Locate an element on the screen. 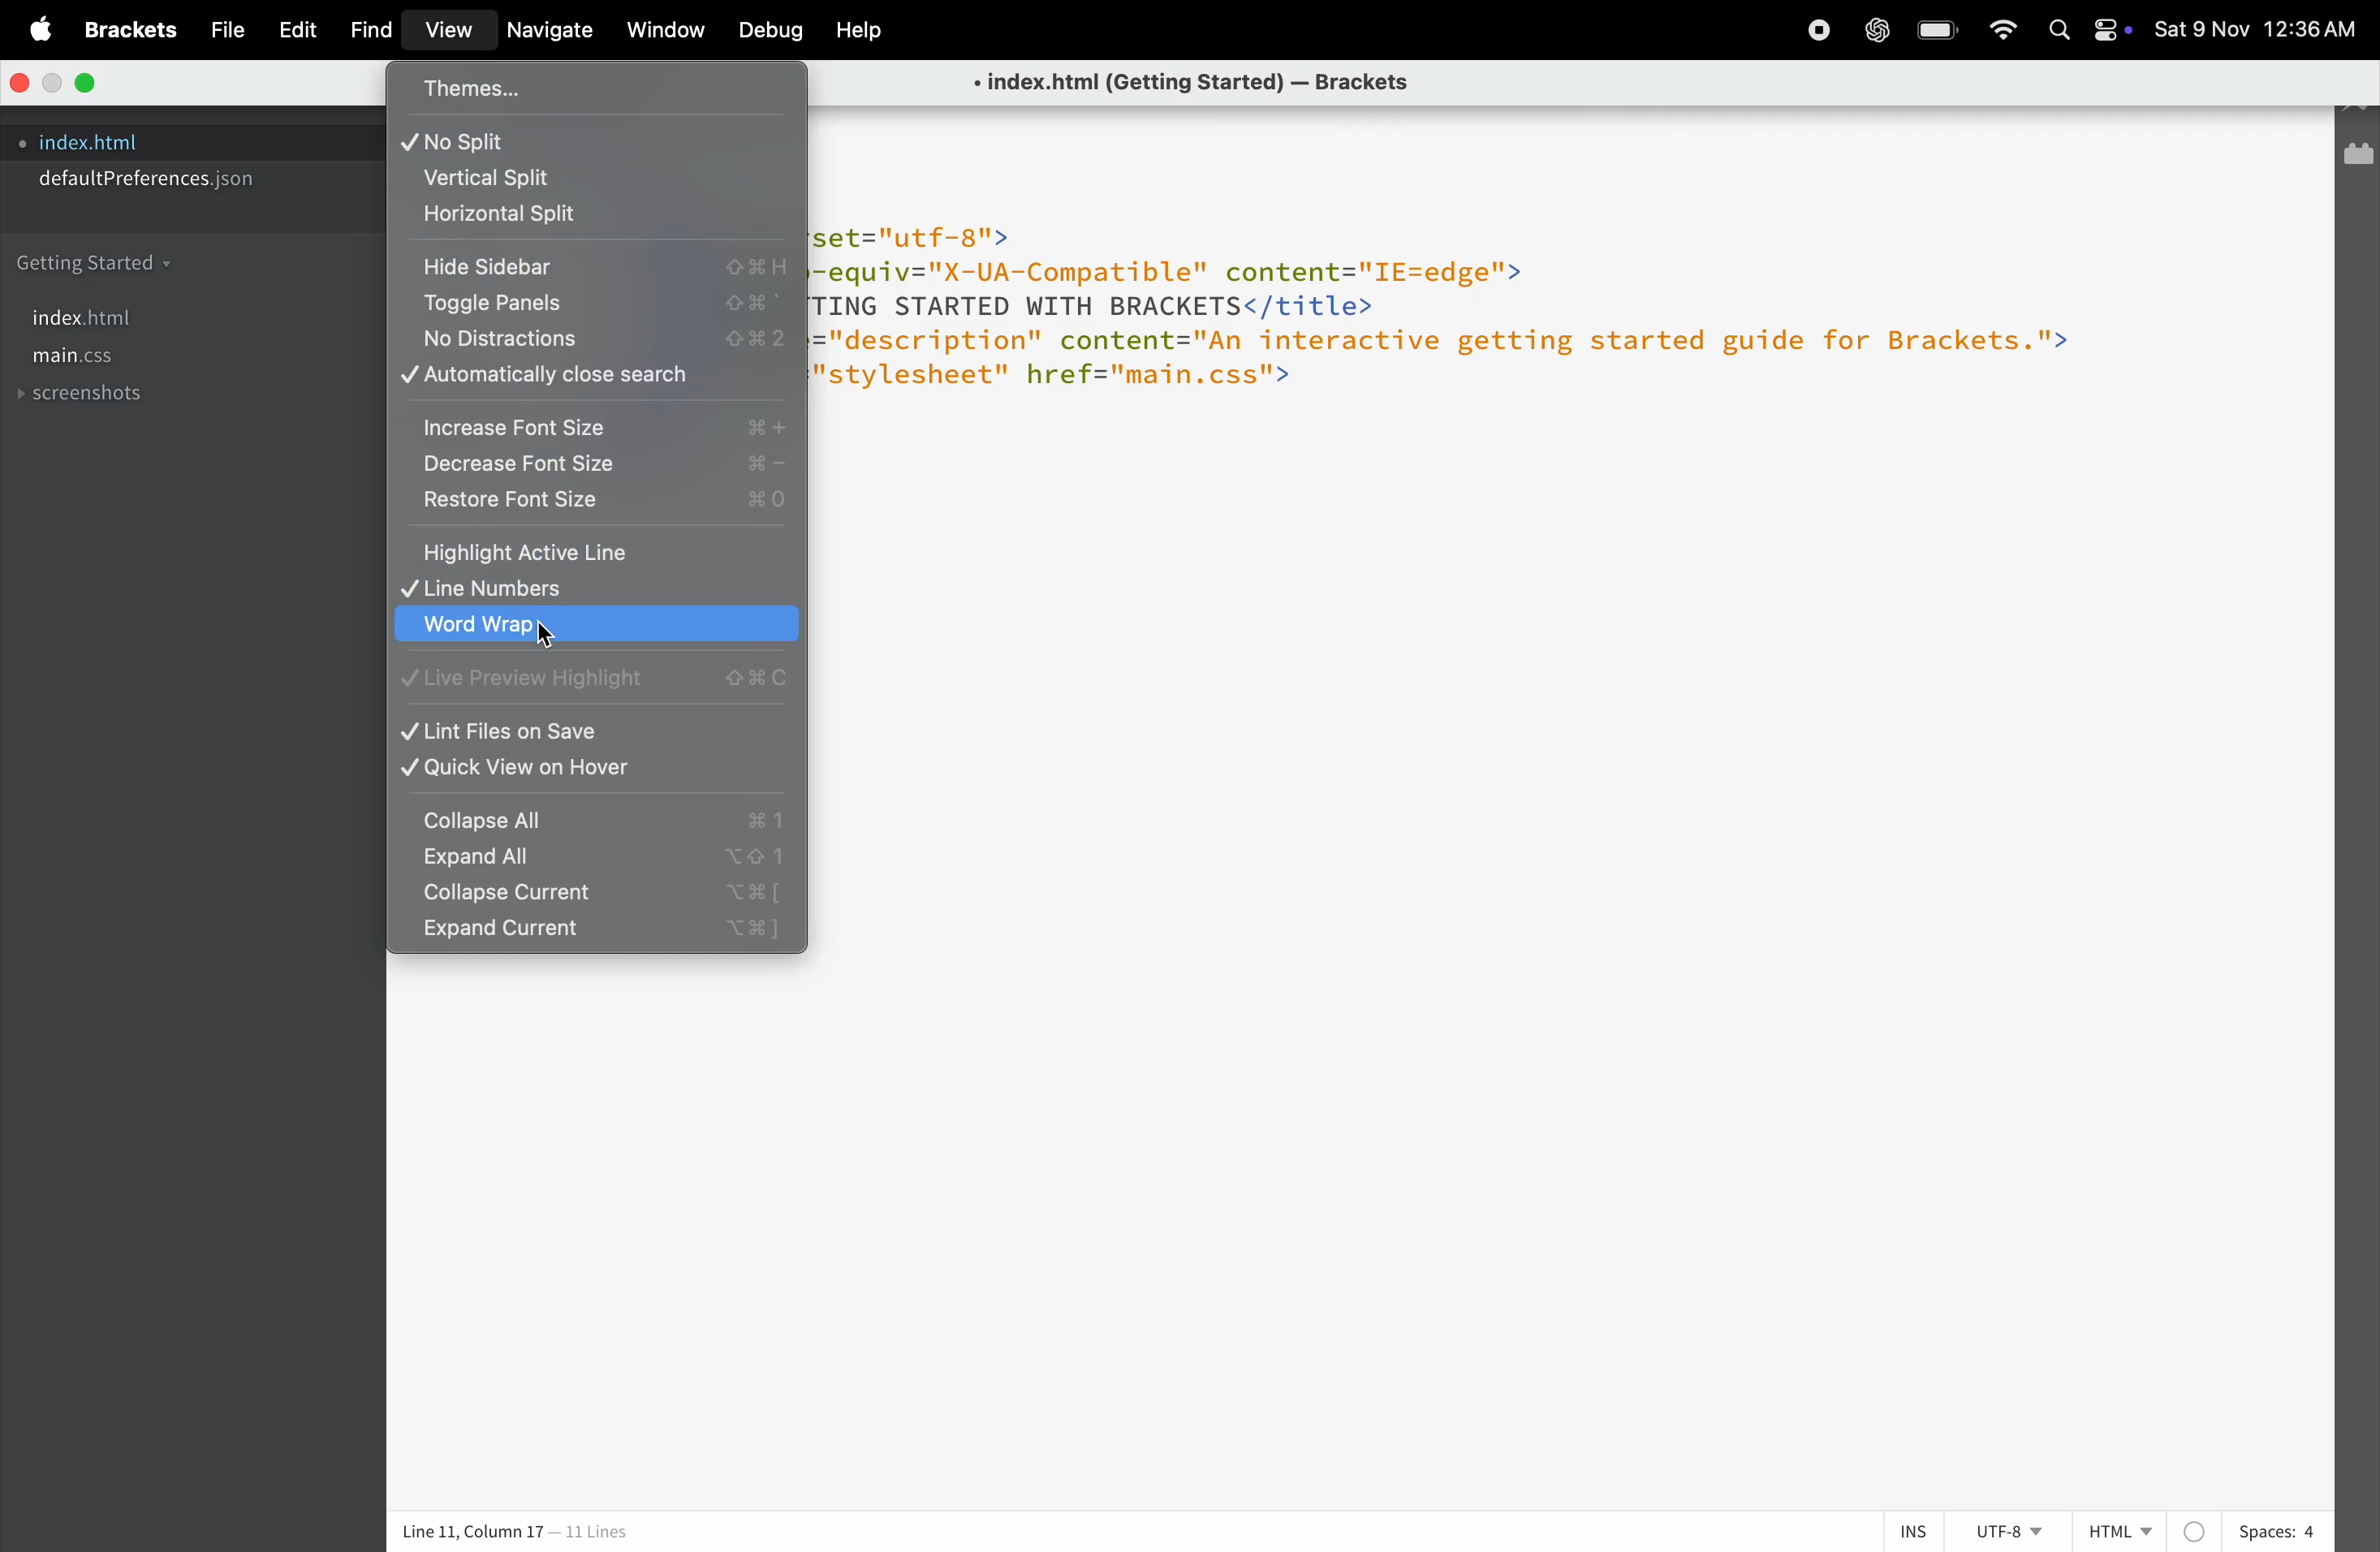  no distractions is located at coordinates (590, 341).